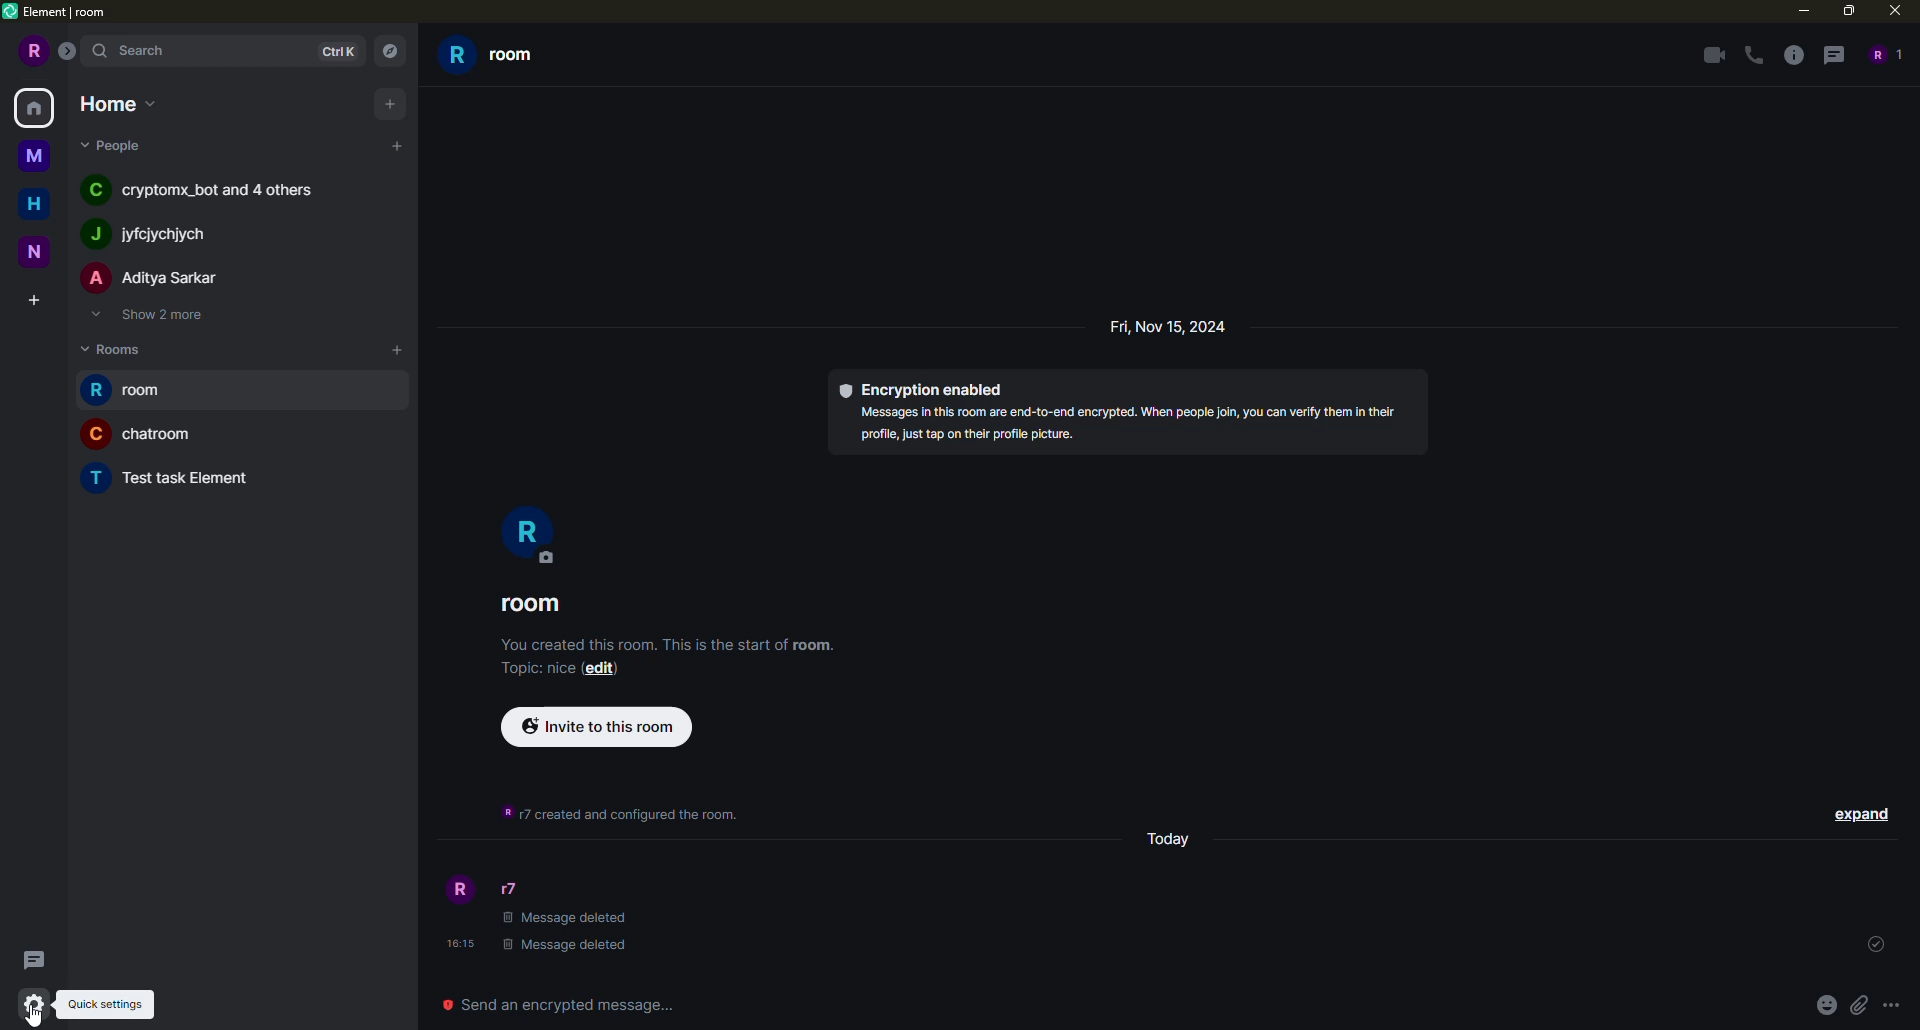  What do you see at coordinates (334, 49) in the screenshot?
I see `ctrlK` at bounding box center [334, 49].